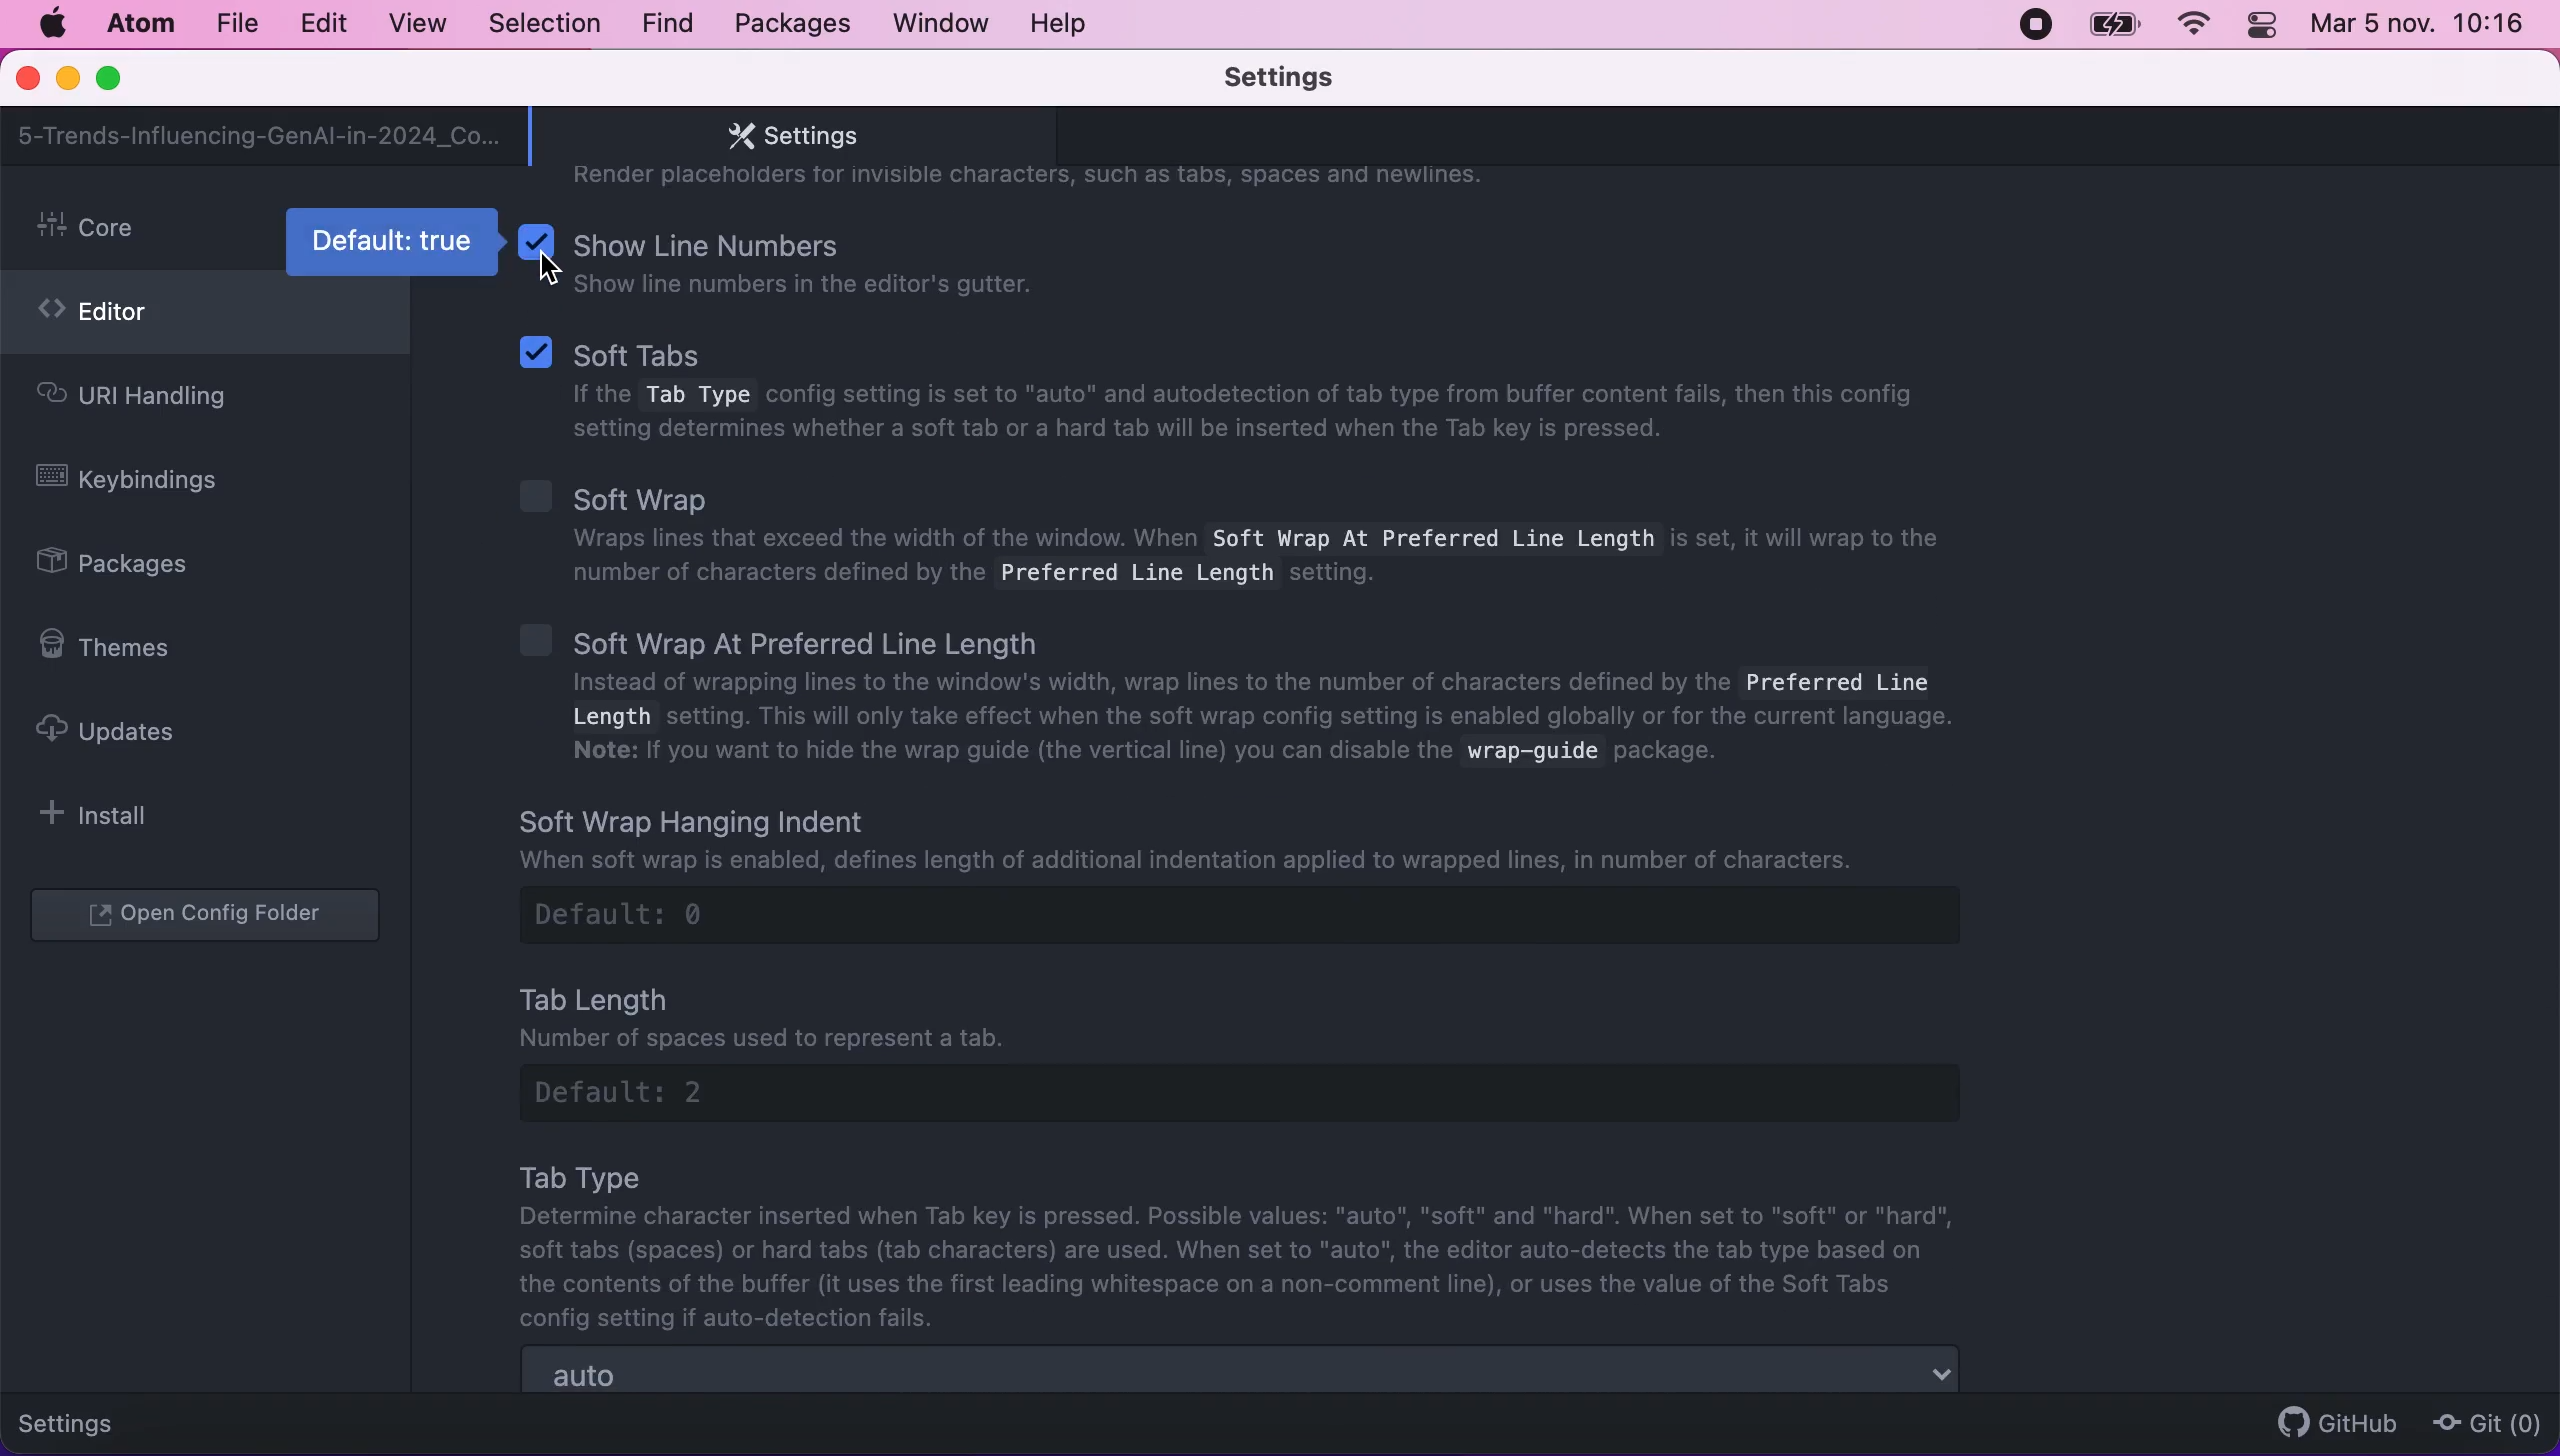 This screenshot has width=2560, height=1456. Describe the element at coordinates (235, 24) in the screenshot. I see `file` at that location.